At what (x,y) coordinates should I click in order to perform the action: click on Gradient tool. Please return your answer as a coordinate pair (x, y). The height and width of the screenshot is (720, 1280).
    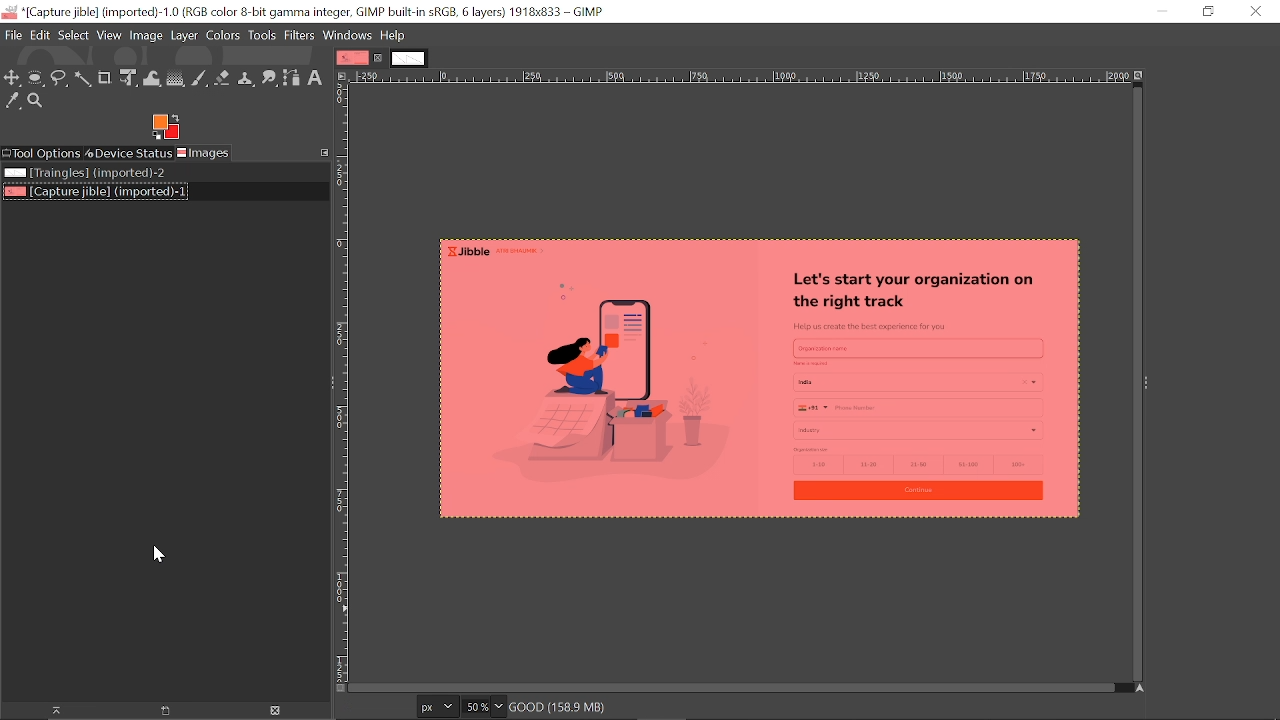
    Looking at the image, I should click on (175, 78).